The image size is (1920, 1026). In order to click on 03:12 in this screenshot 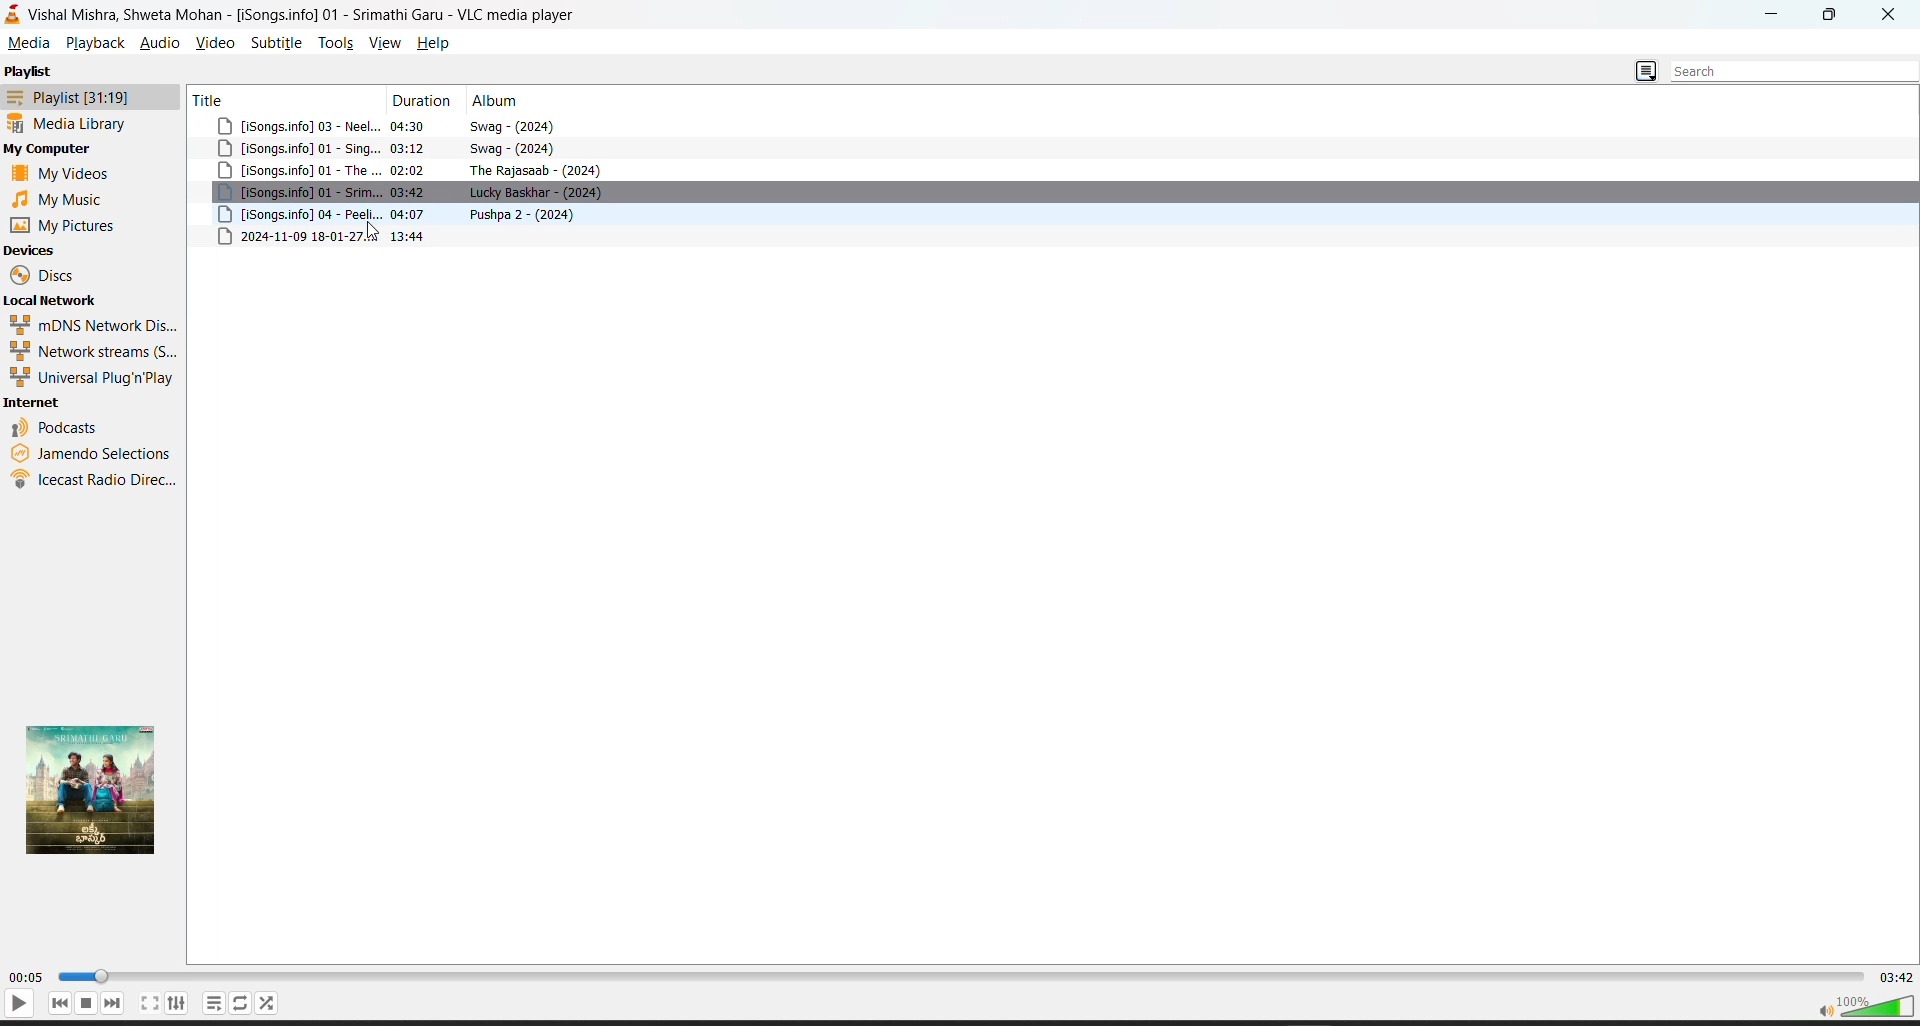, I will do `click(410, 148)`.